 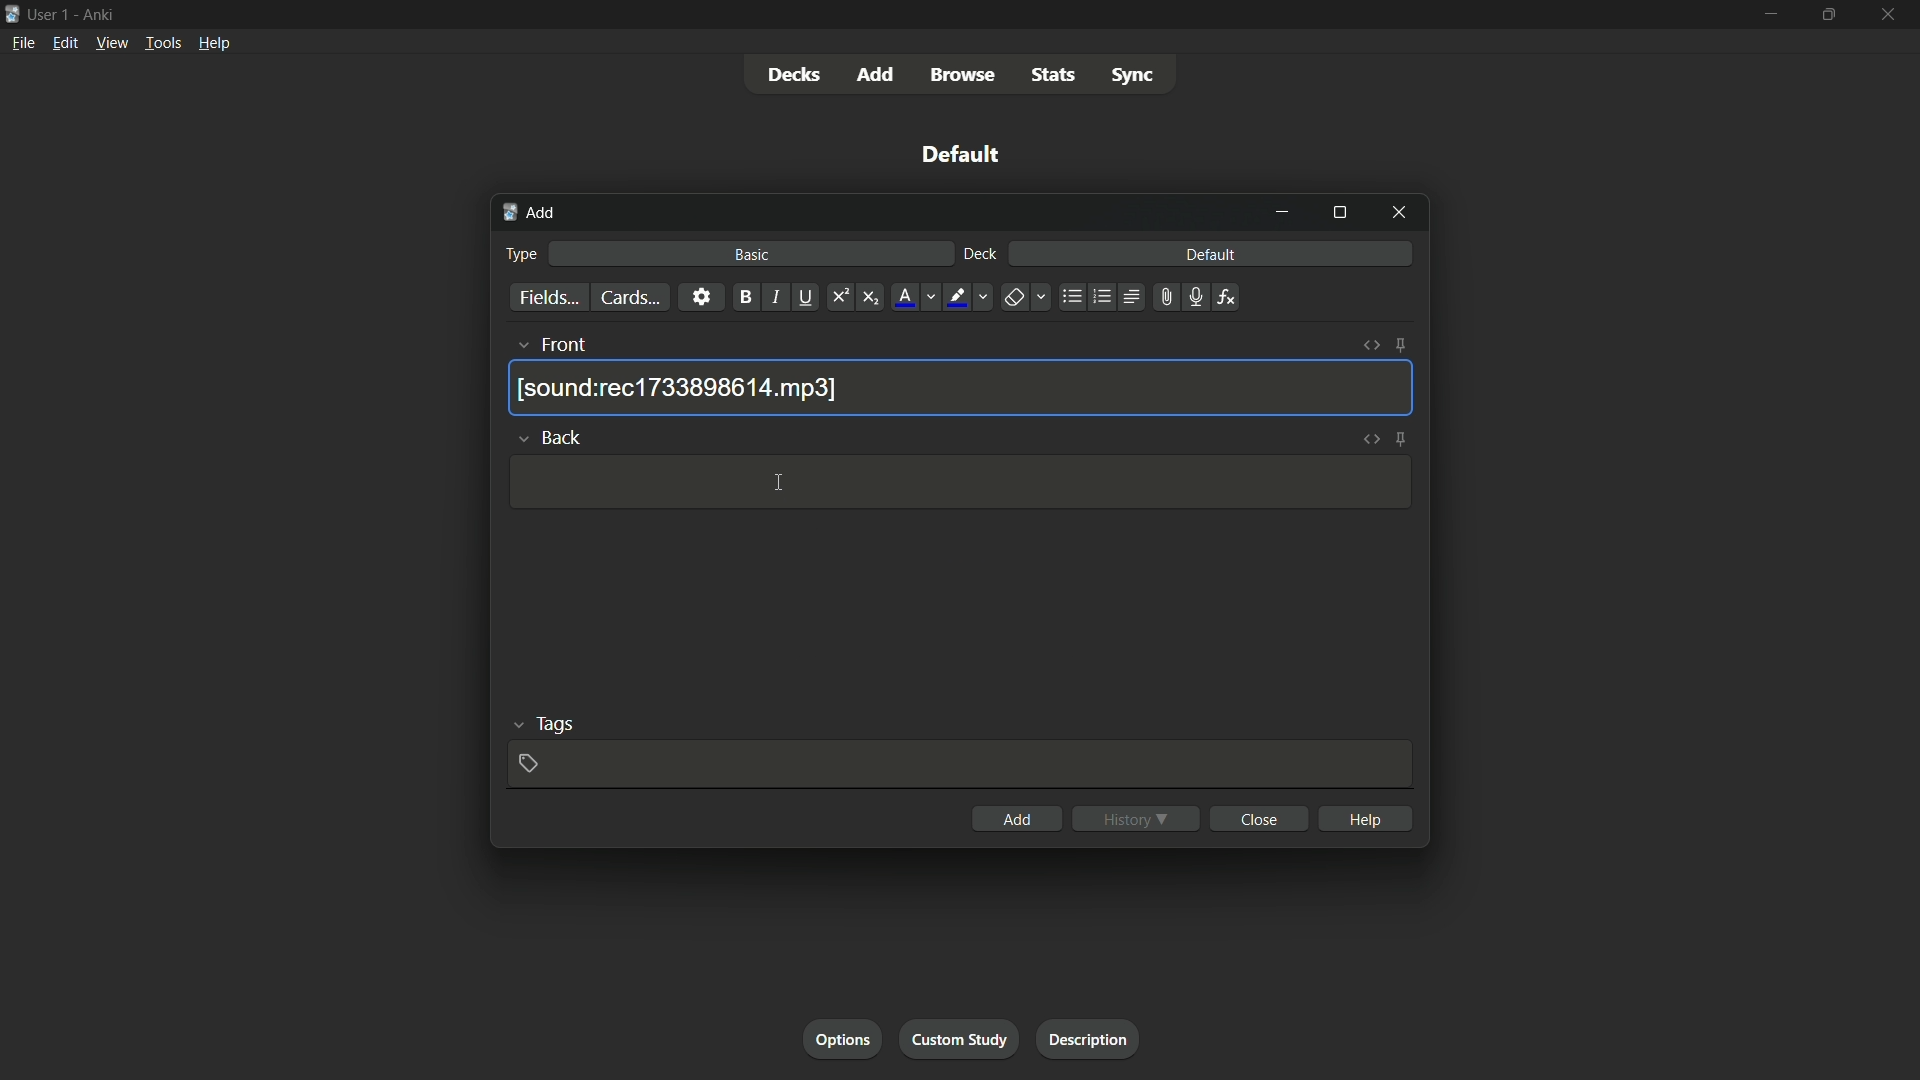 I want to click on close, so click(x=1258, y=819).